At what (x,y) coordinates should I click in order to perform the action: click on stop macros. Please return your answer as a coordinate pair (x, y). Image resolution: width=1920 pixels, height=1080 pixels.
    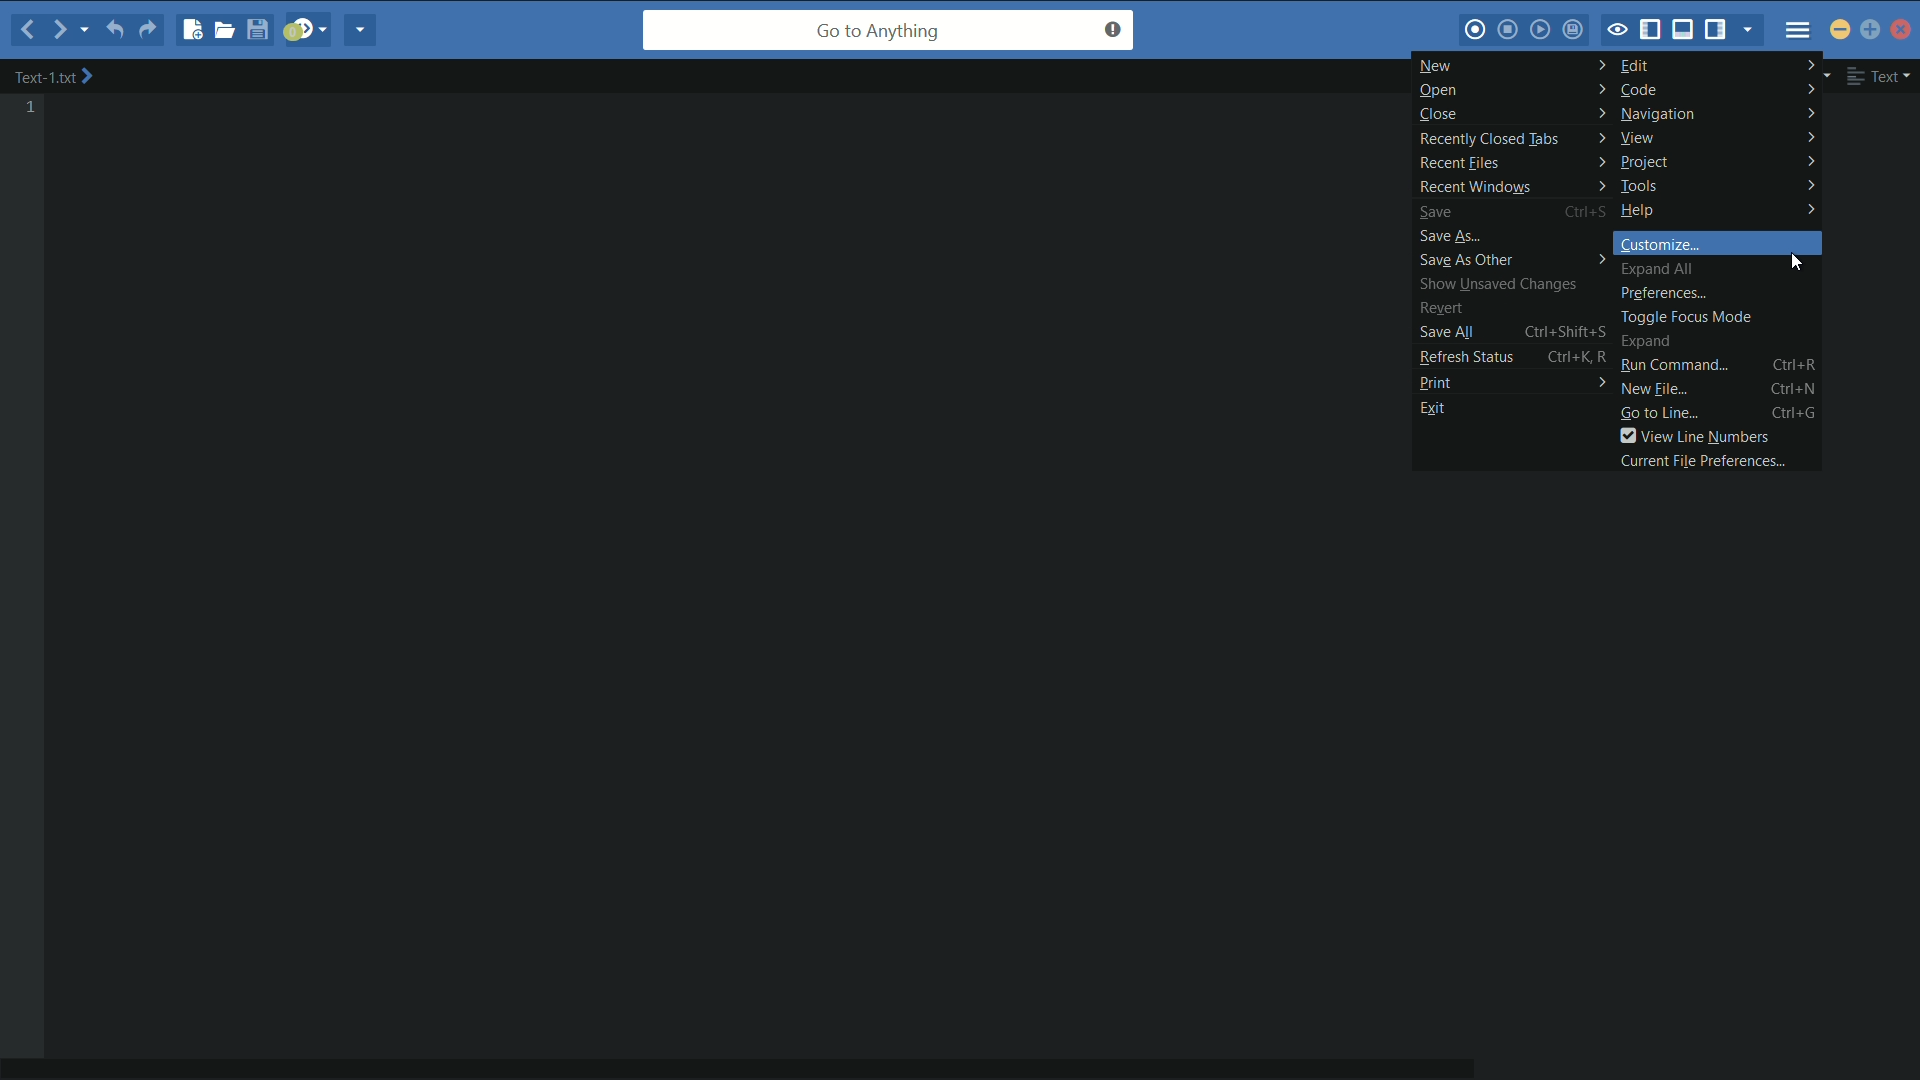
    Looking at the image, I should click on (1509, 32).